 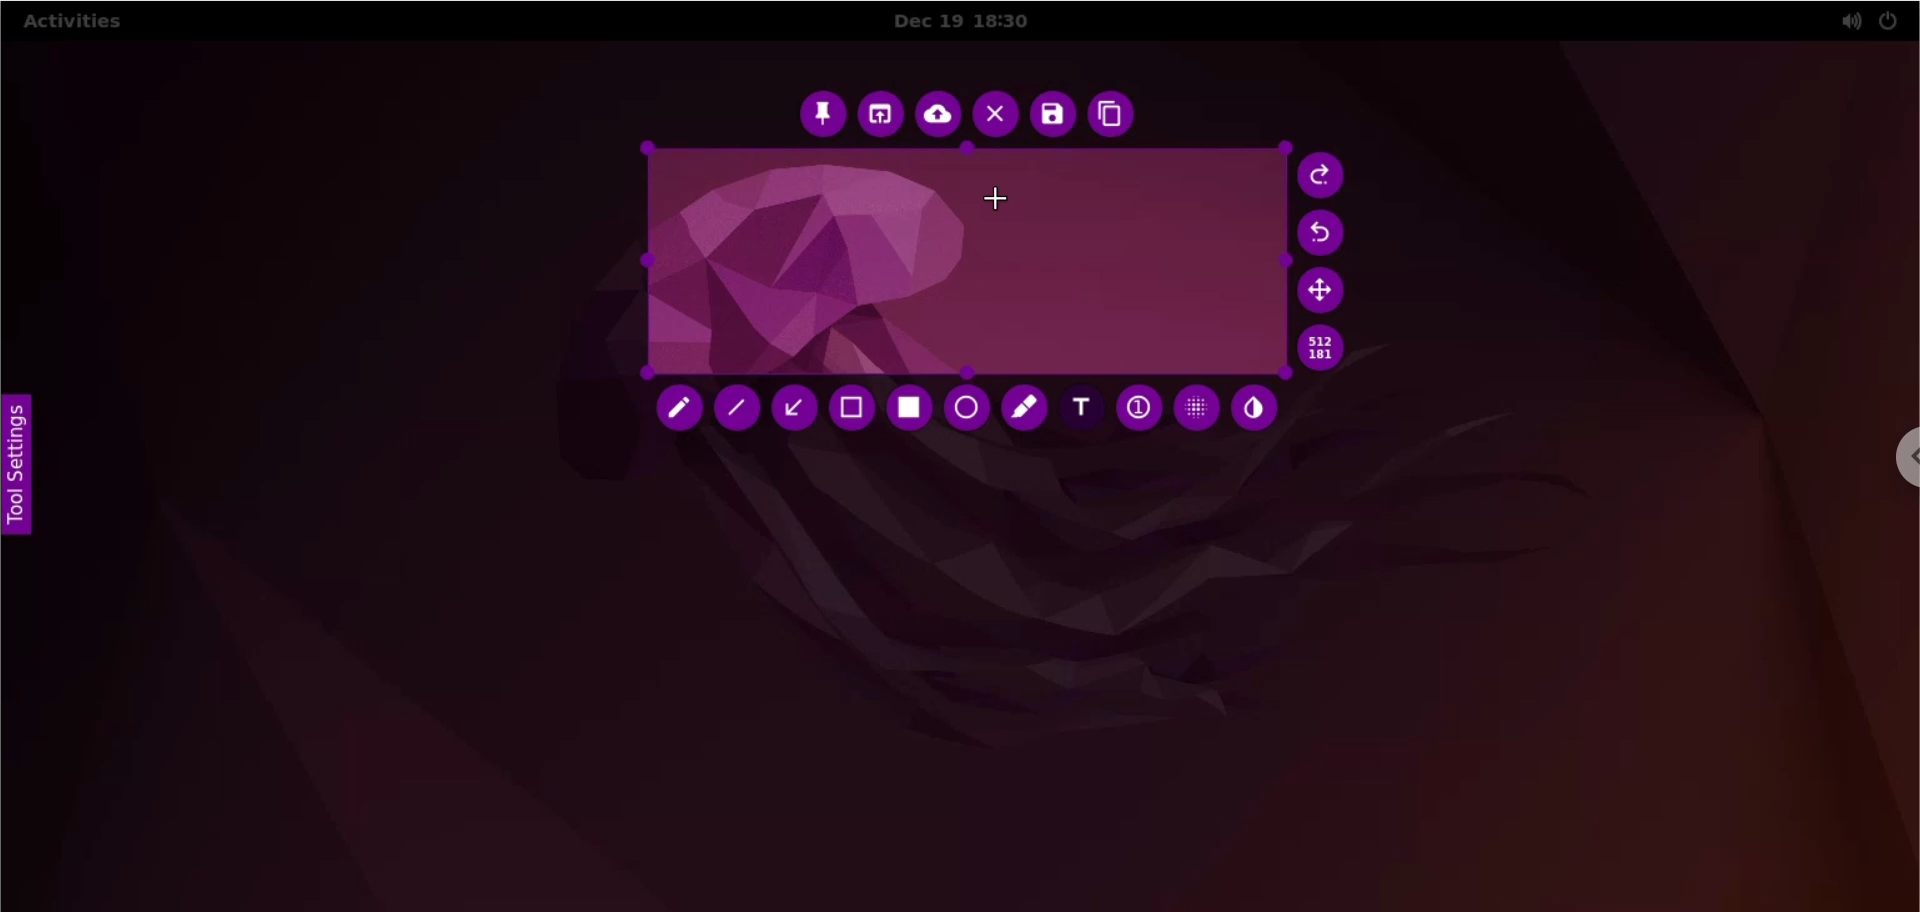 I want to click on save, so click(x=1051, y=115).